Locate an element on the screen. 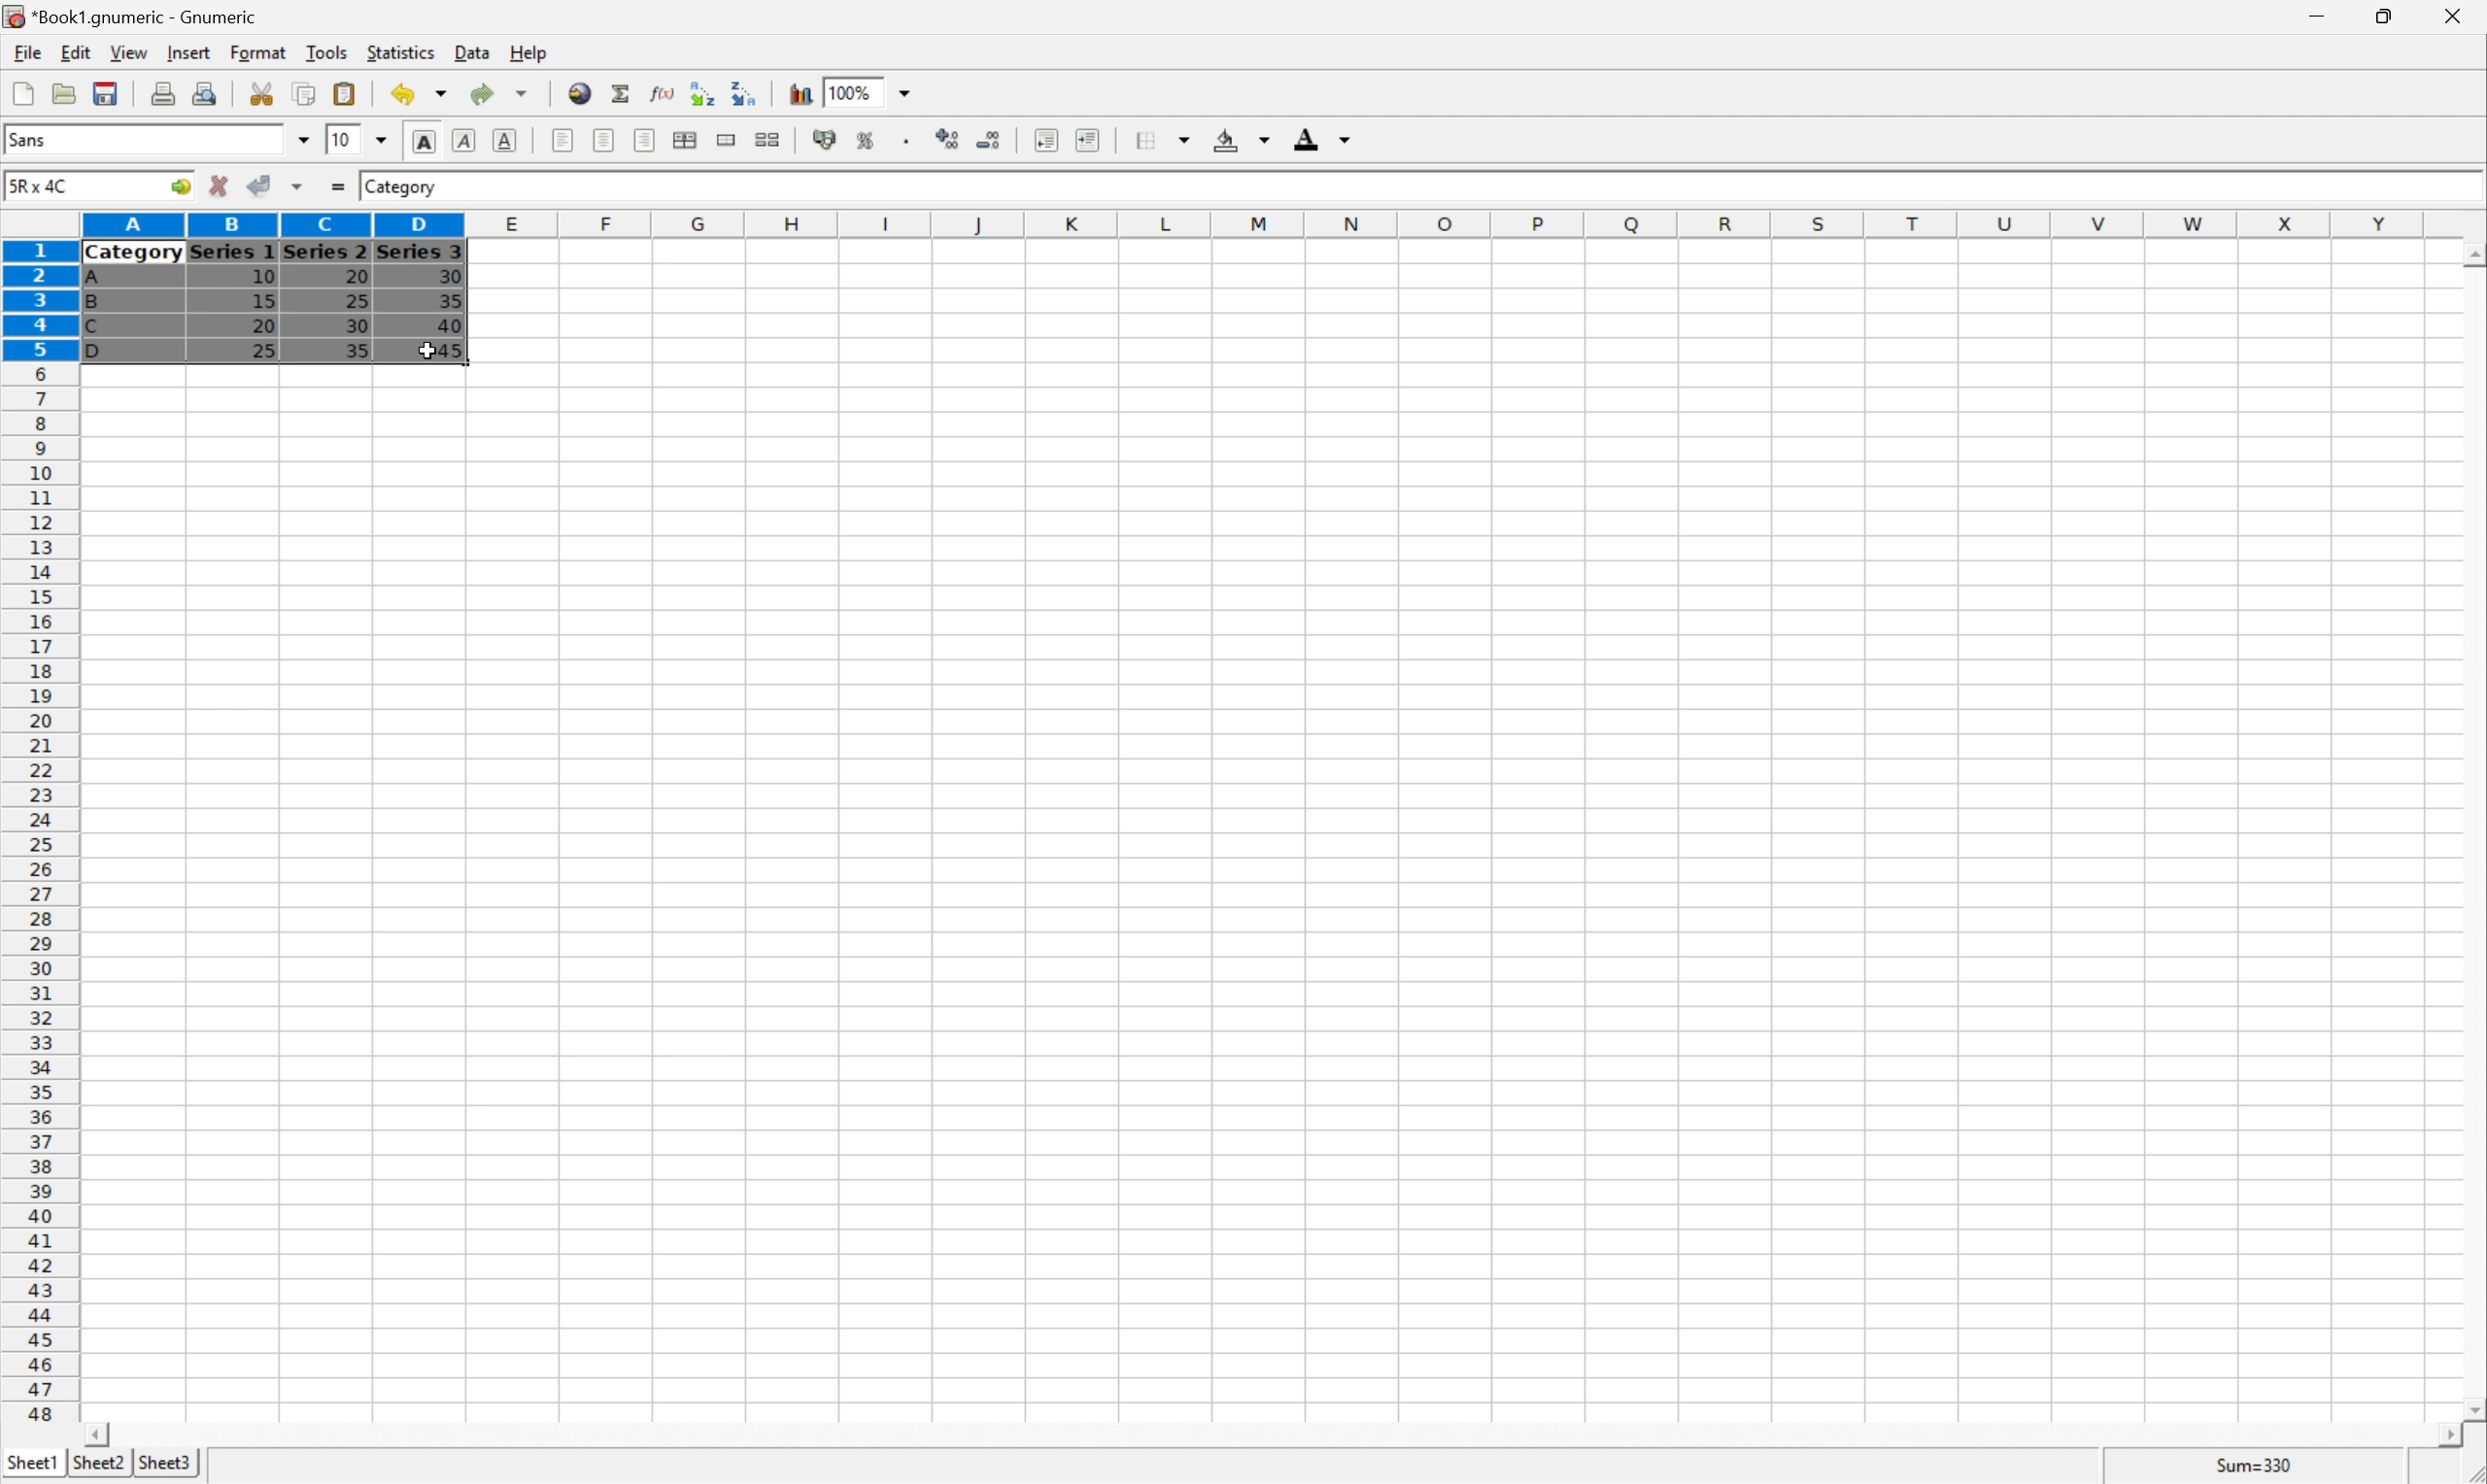 The height and width of the screenshot is (1484, 2487). Borders is located at coordinates (1168, 138).